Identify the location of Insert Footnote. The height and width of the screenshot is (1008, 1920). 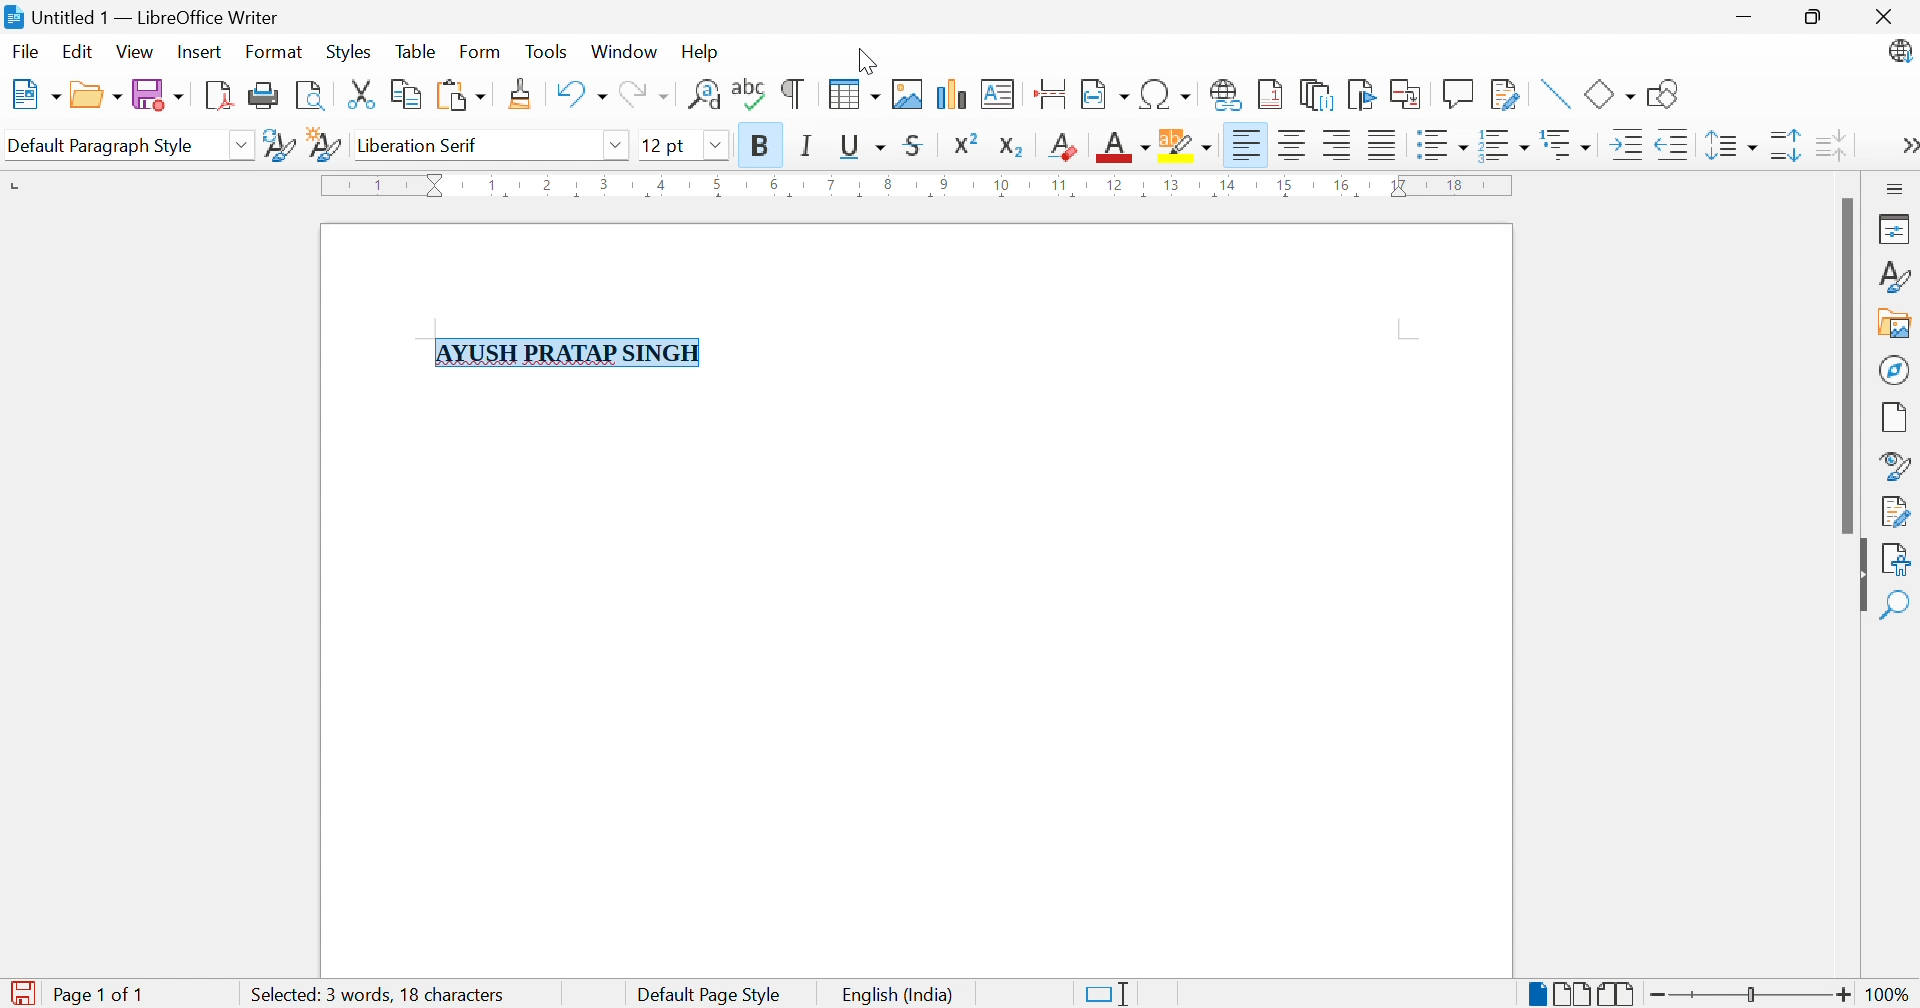
(1268, 96).